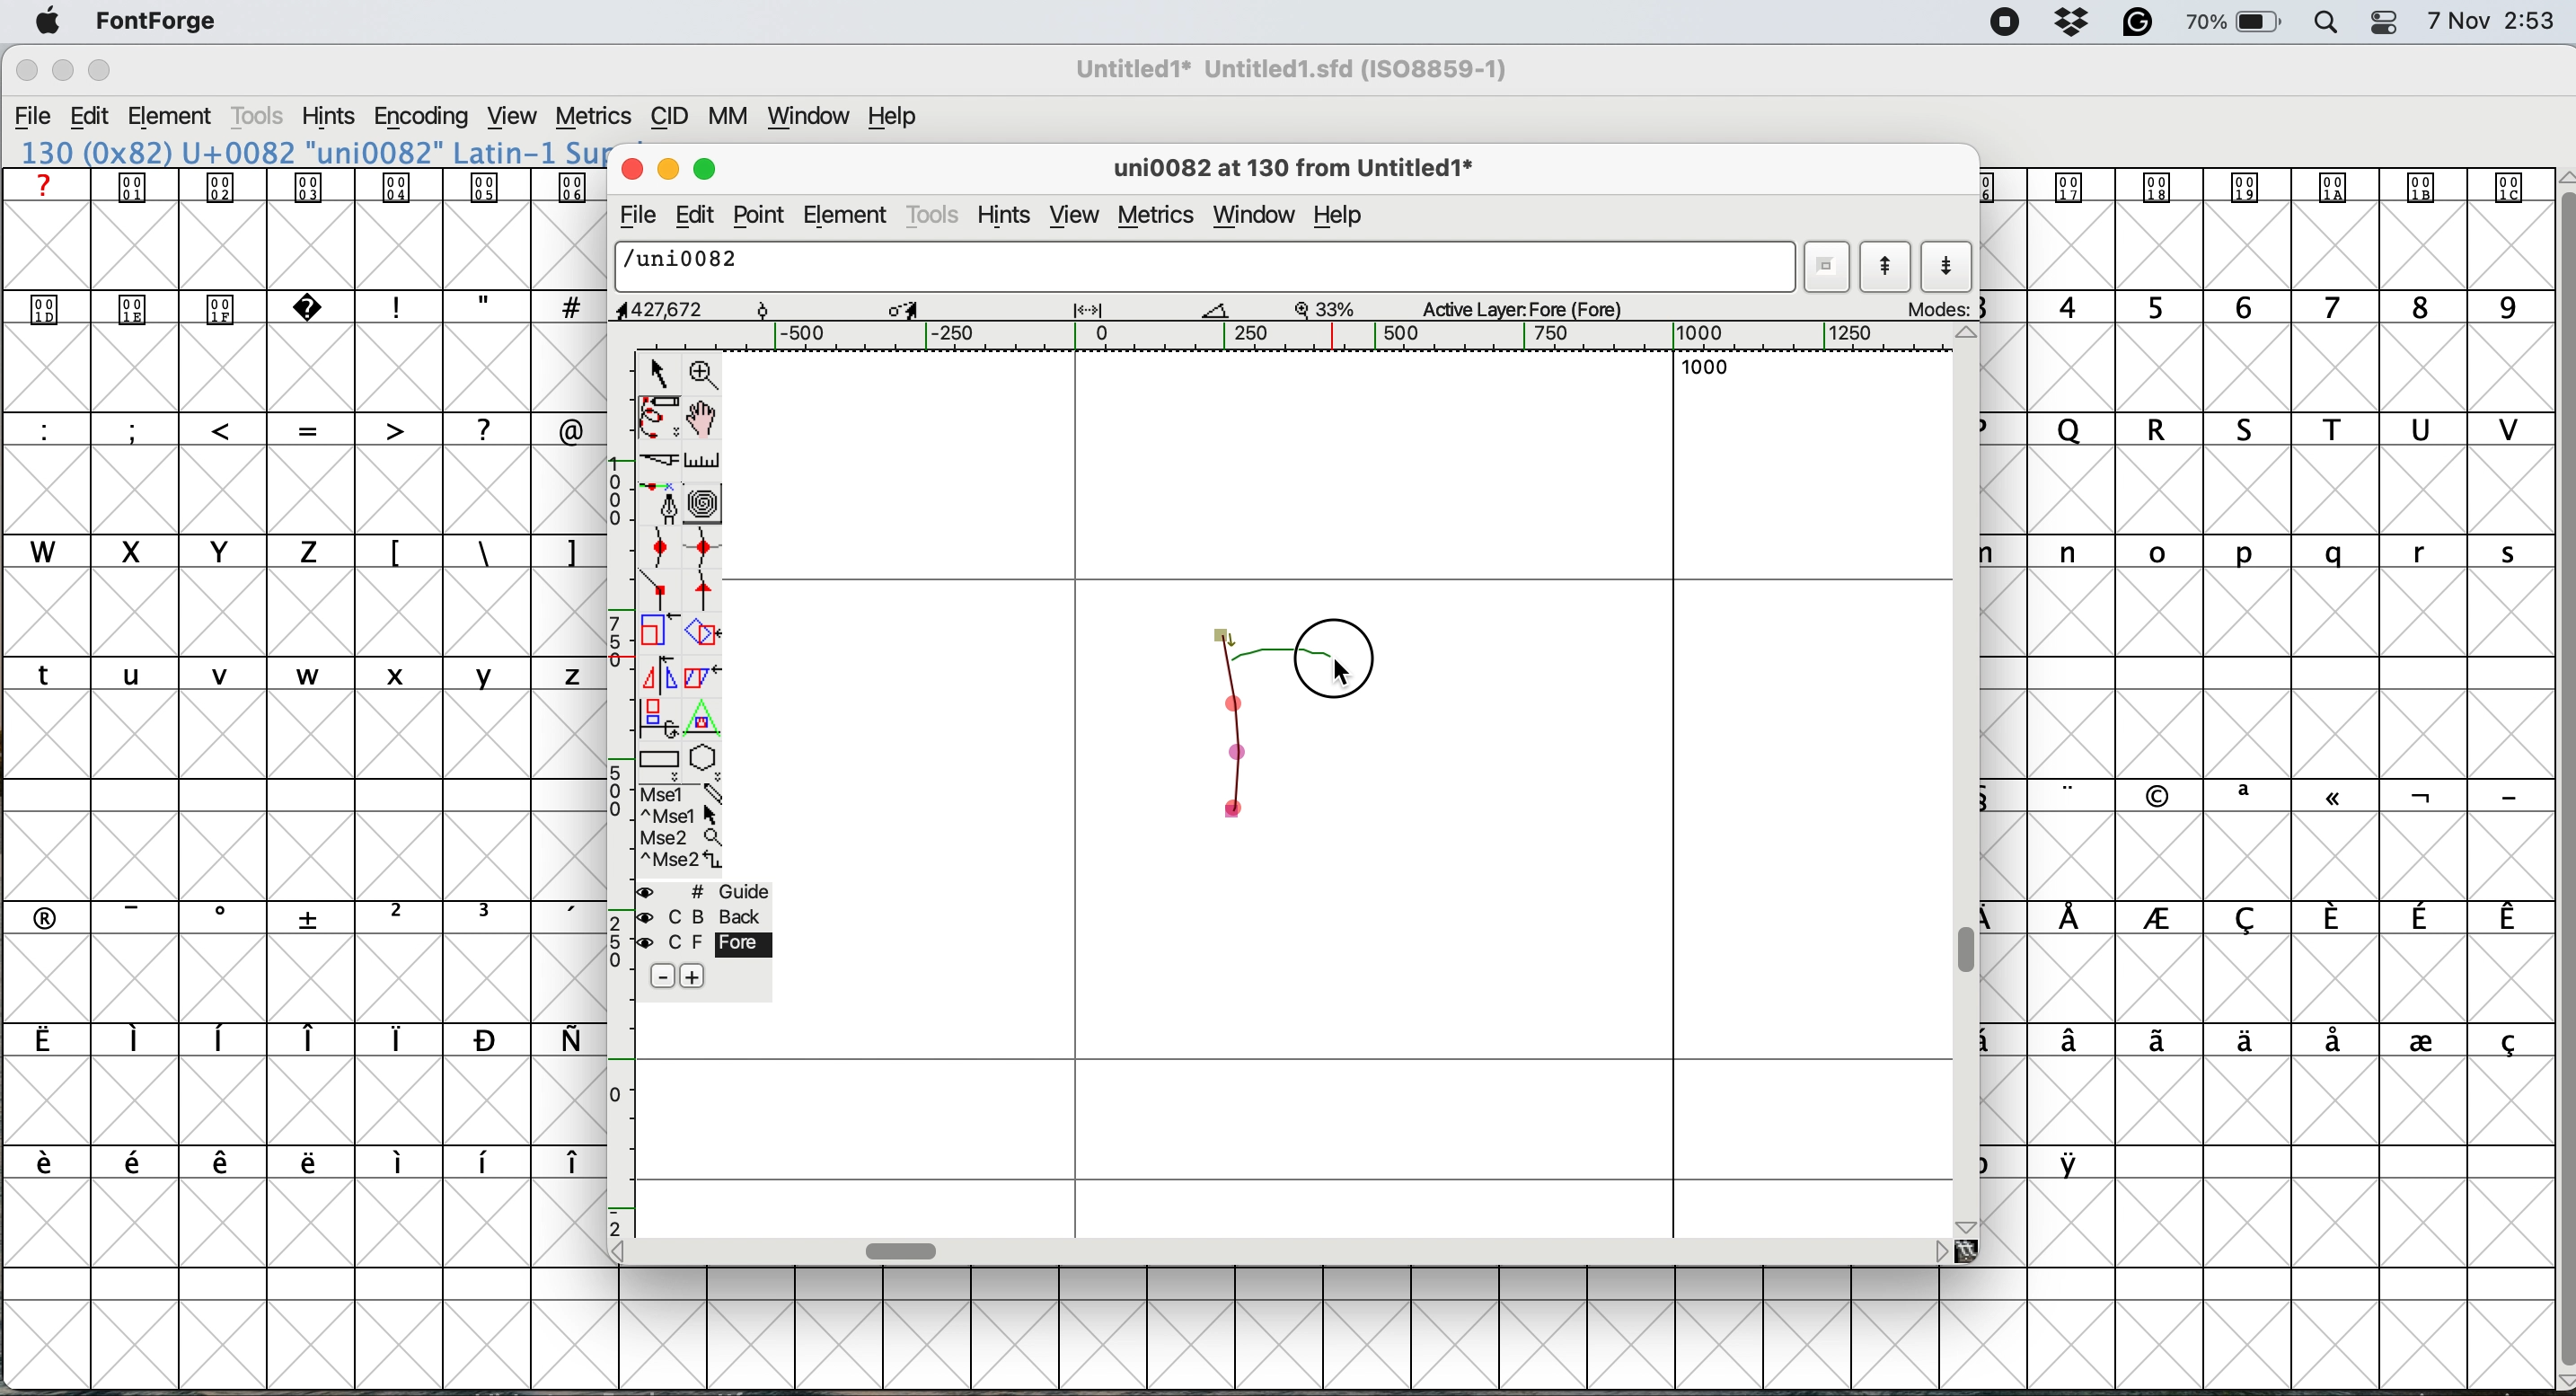 The image size is (2576, 1396). Describe the element at coordinates (1298, 69) in the screenshot. I see `Untitled1 Untitled1.sfd (ISO8859-1)` at that location.